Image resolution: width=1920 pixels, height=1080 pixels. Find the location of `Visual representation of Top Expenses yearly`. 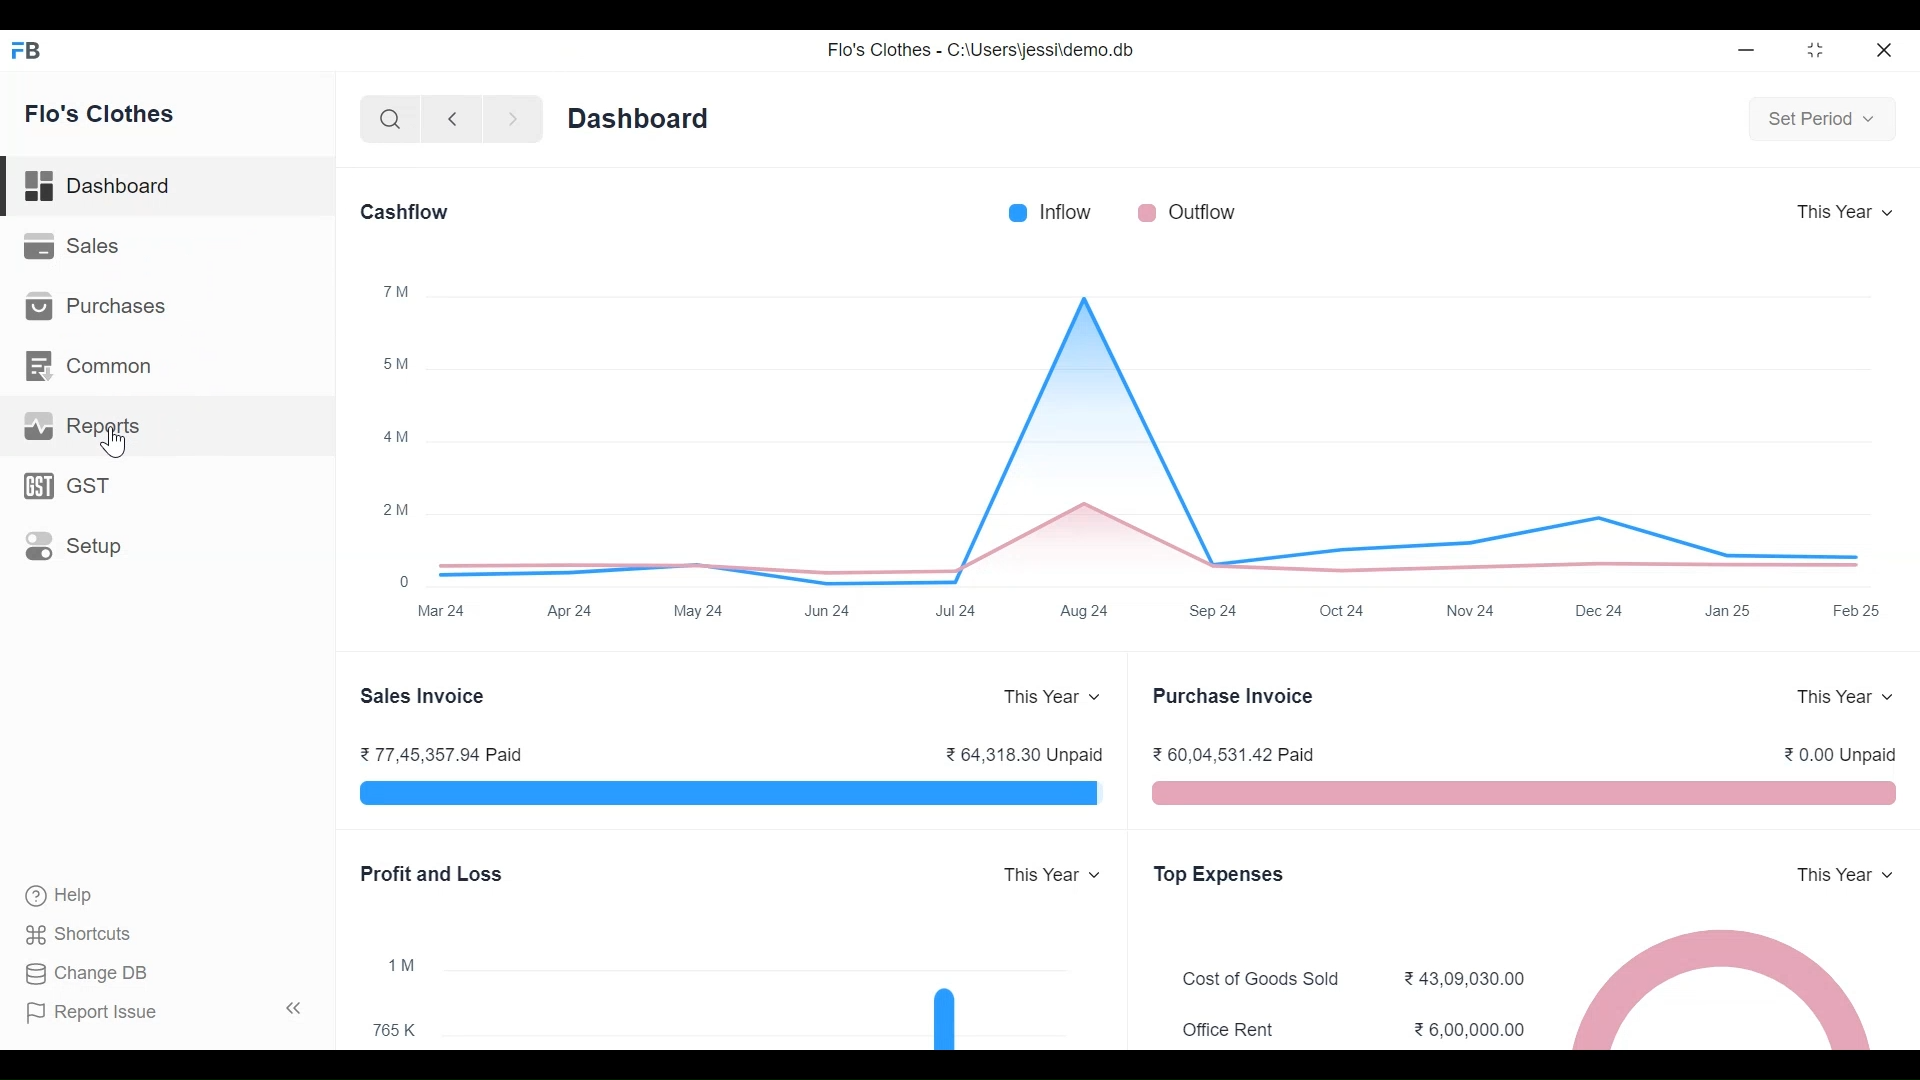

Visual representation of Top Expenses yearly is located at coordinates (1724, 987).